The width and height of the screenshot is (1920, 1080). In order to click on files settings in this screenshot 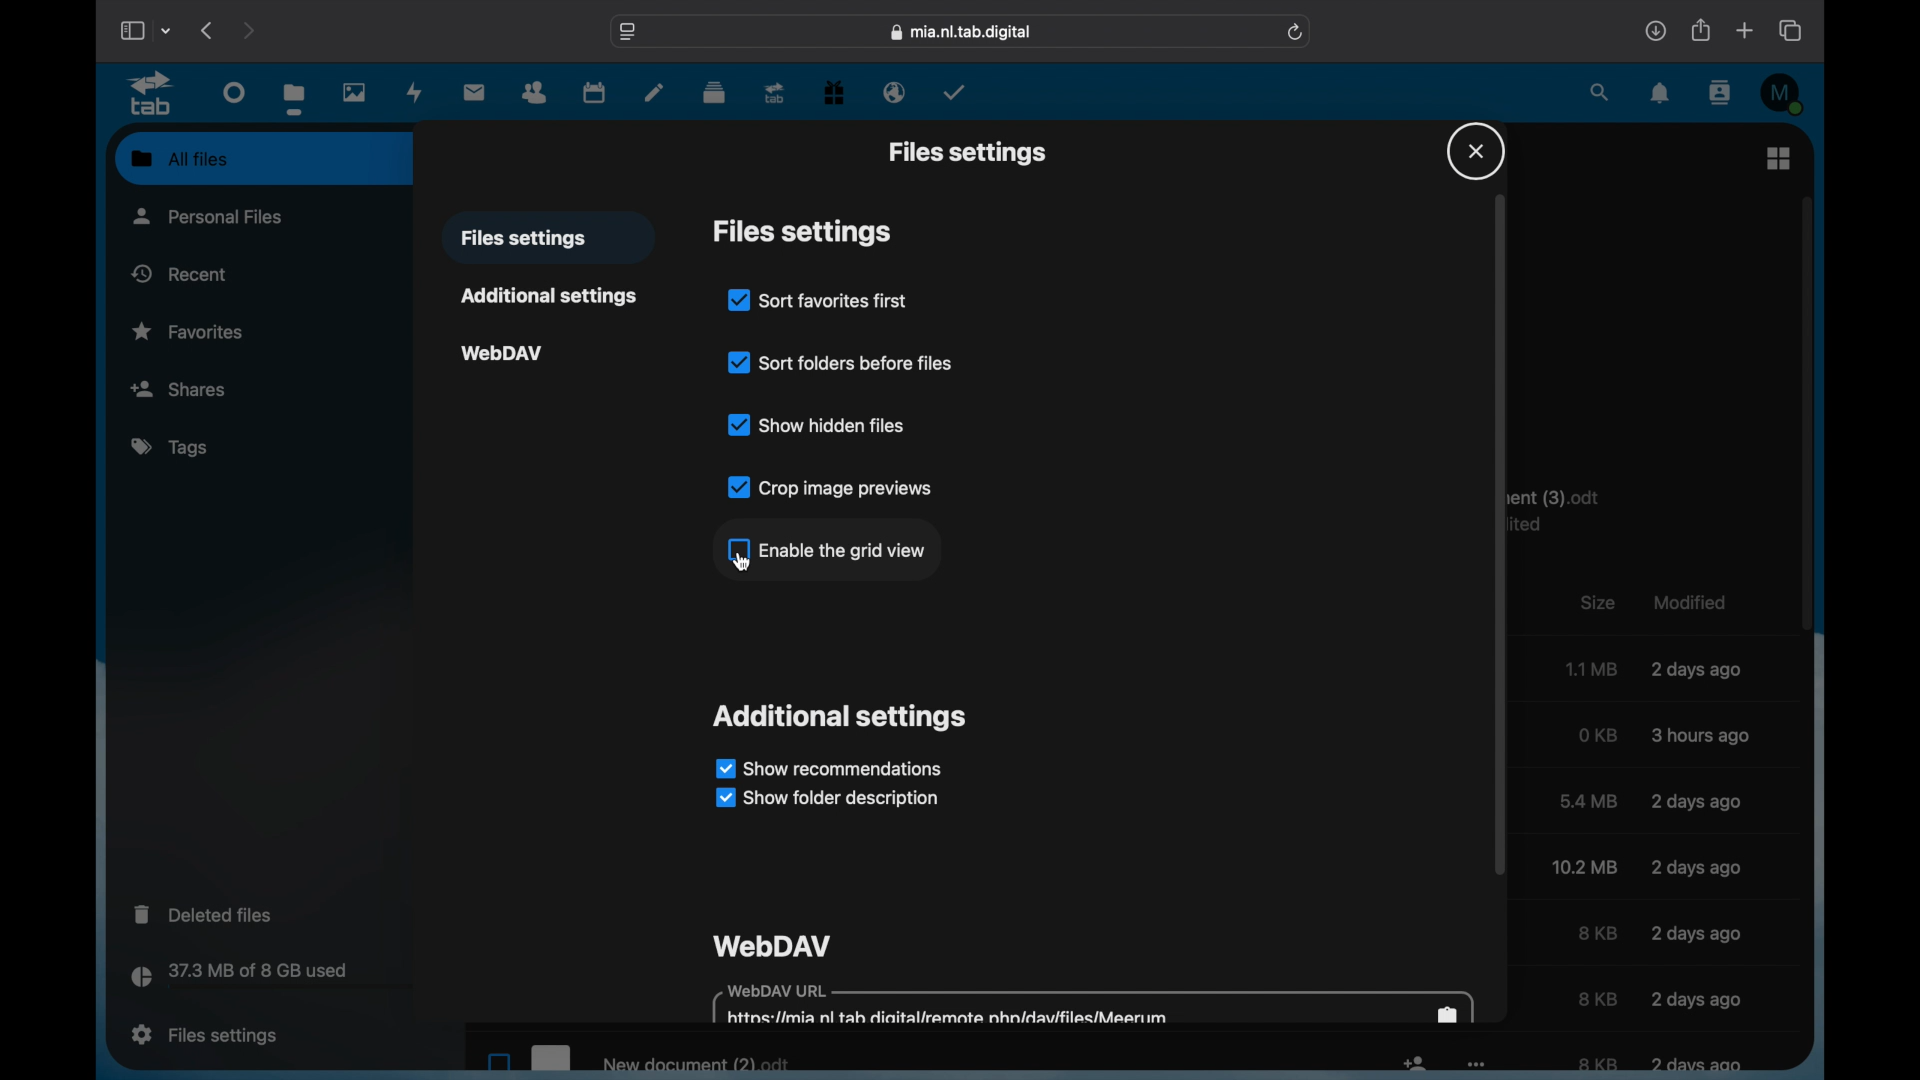, I will do `click(523, 239)`.